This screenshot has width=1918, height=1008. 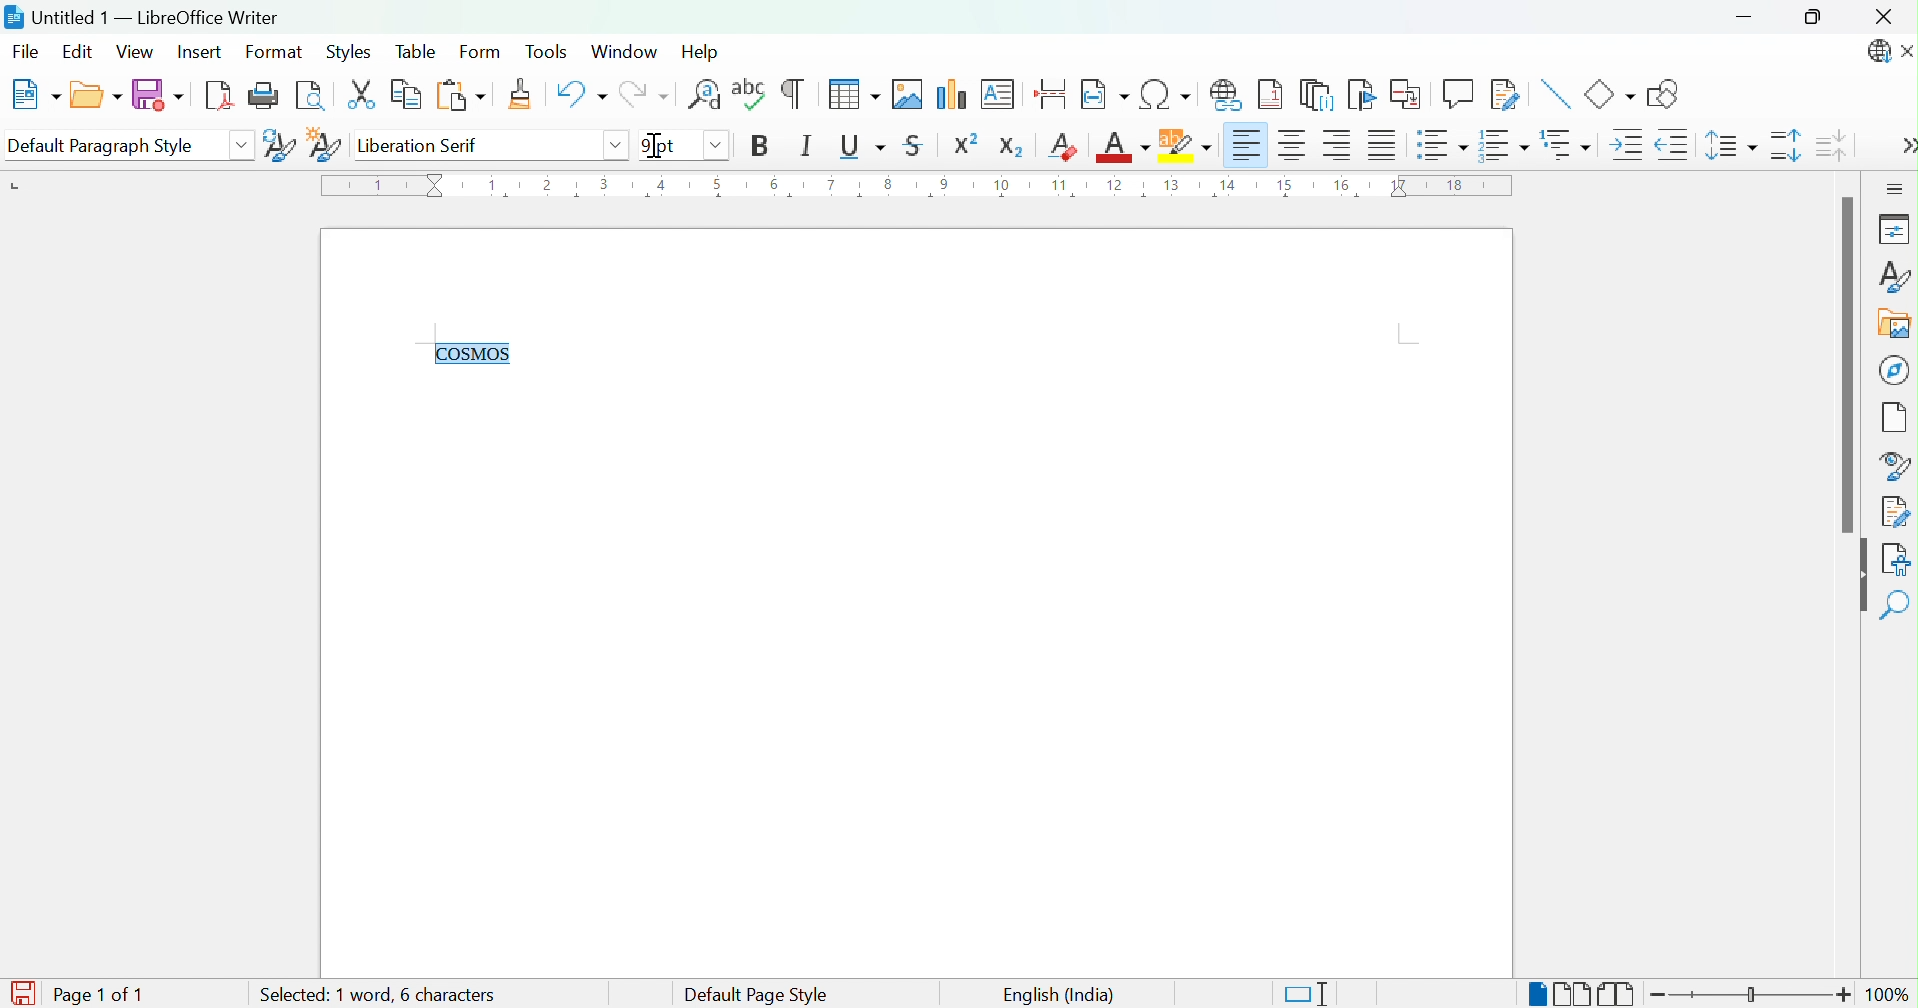 I want to click on Navigator, so click(x=1896, y=369).